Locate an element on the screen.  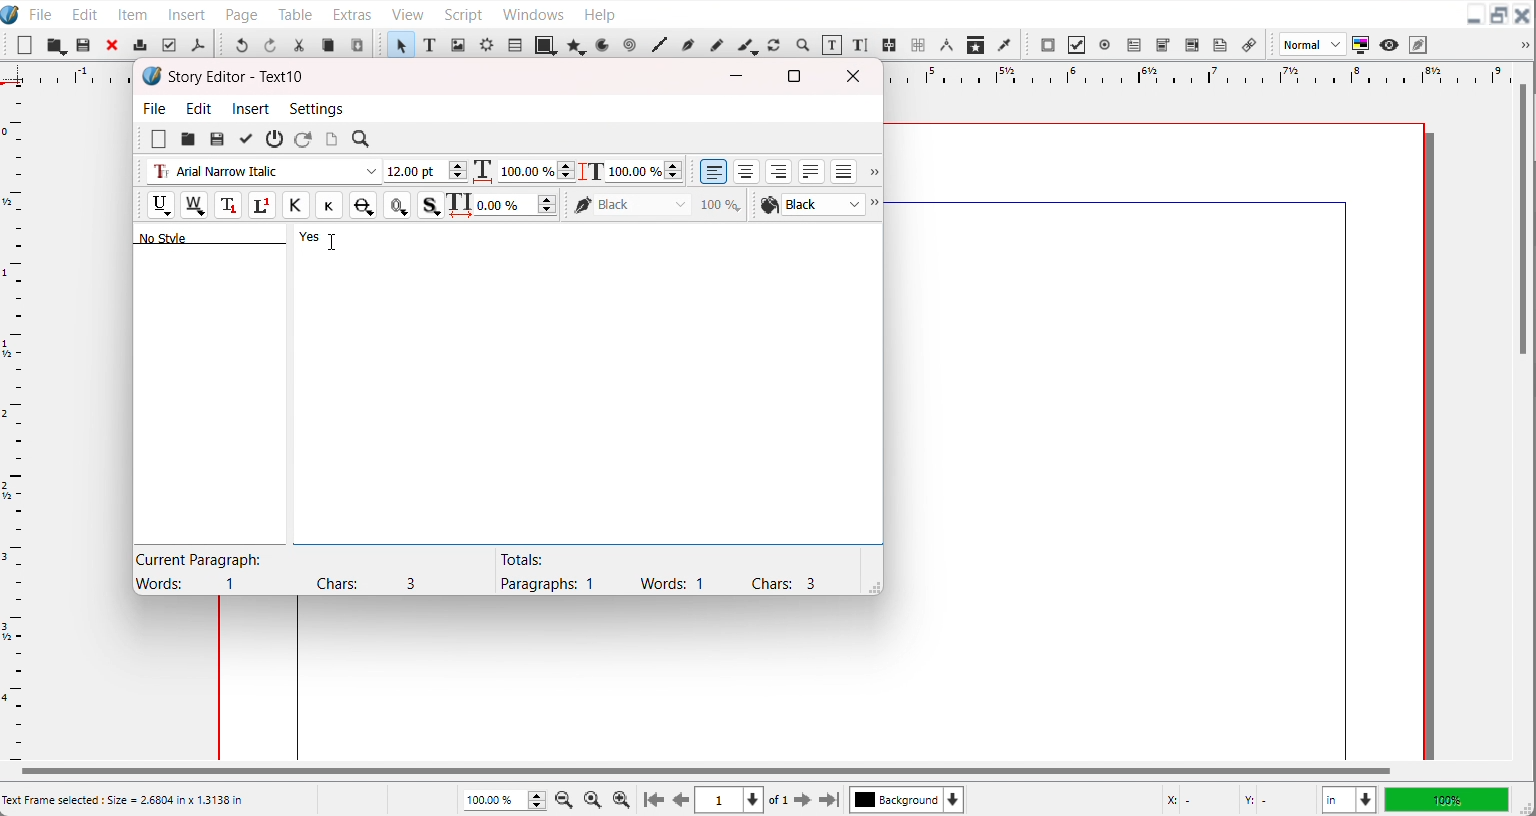
Spiral is located at coordinates (628, 45).